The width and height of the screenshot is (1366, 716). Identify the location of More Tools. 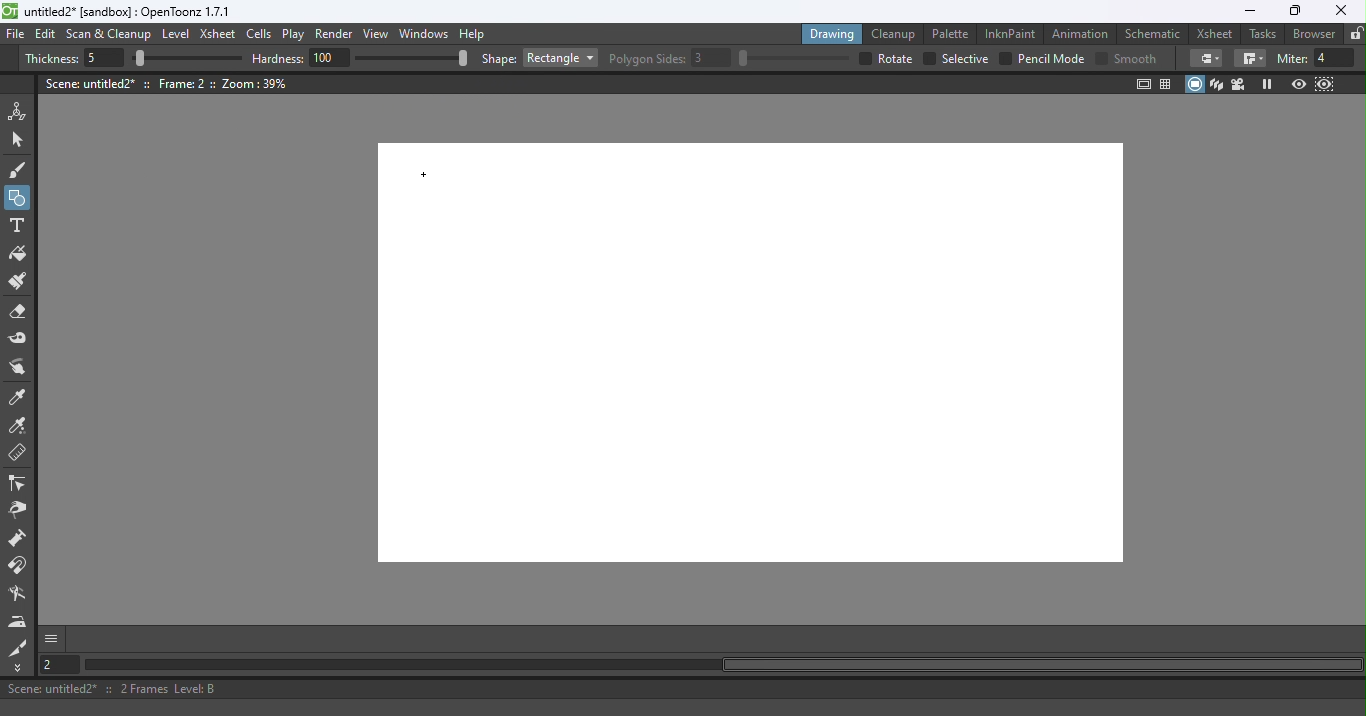
(19, 668).